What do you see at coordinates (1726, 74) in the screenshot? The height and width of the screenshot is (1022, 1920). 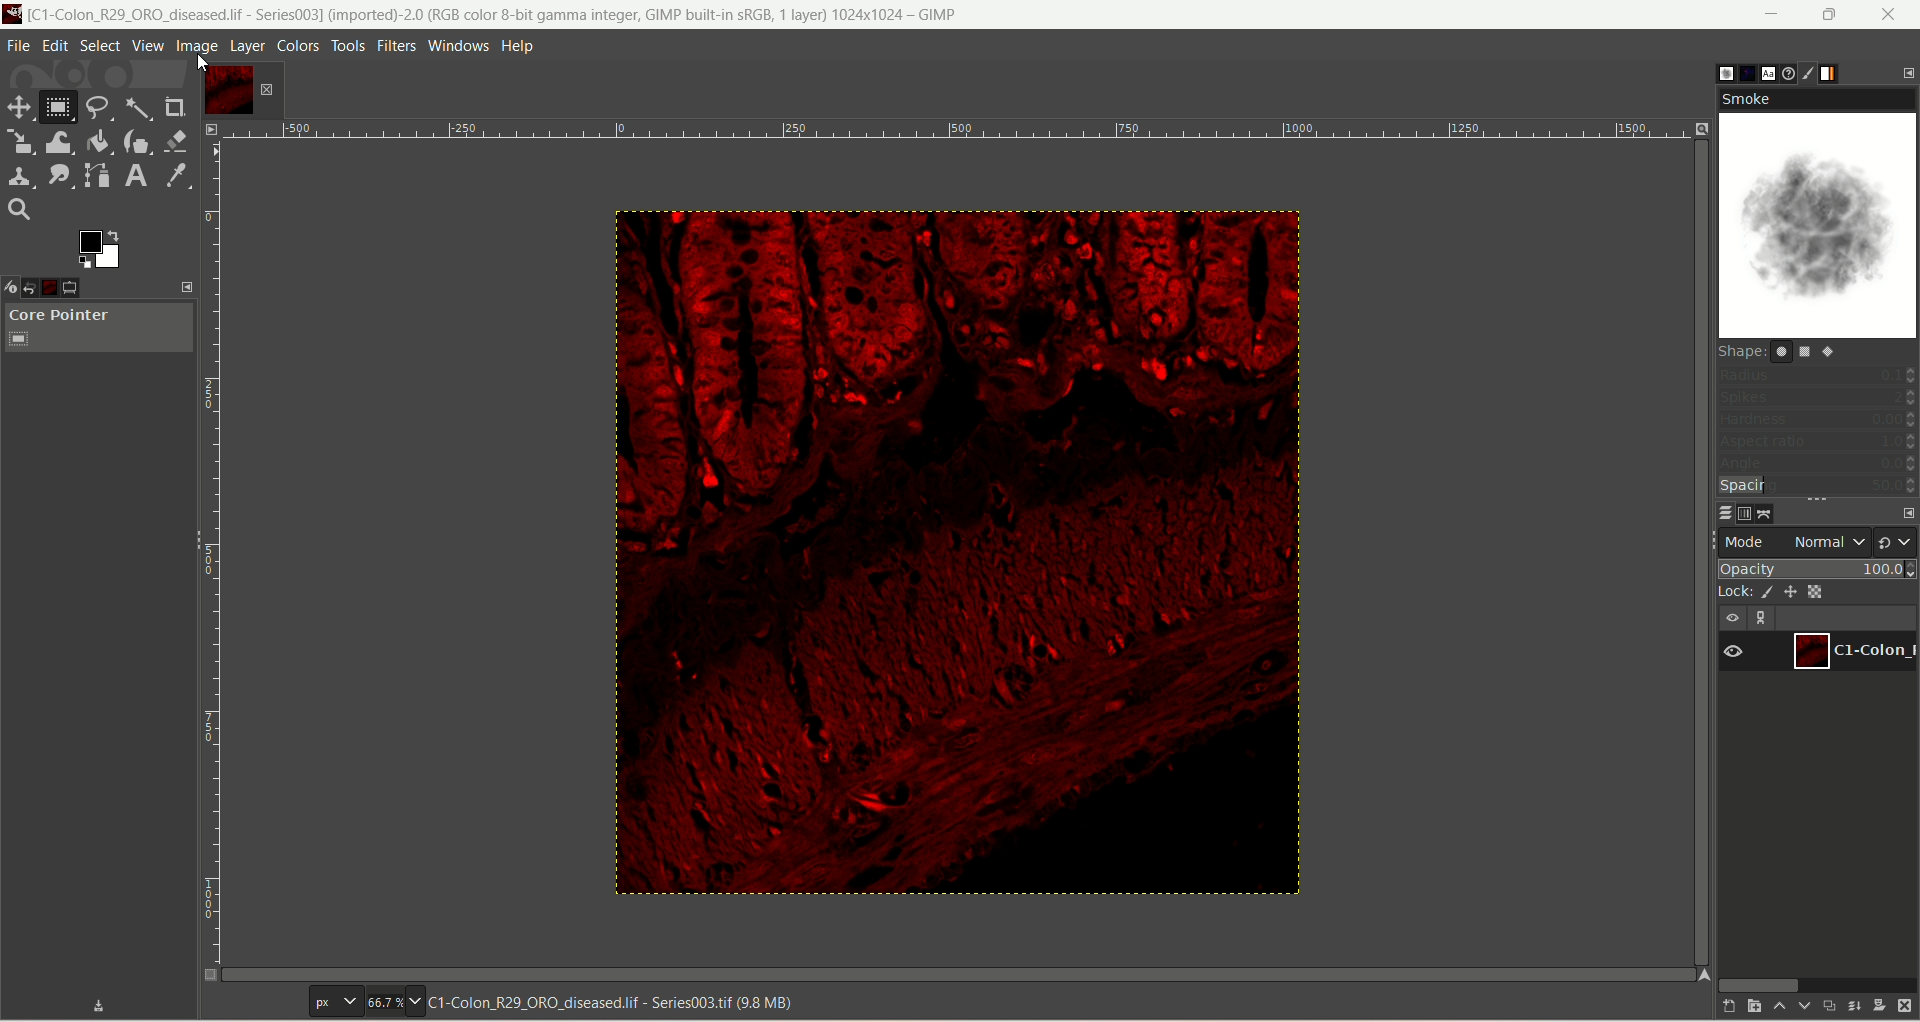 I see `brush` at bounding box center [1726, 74].